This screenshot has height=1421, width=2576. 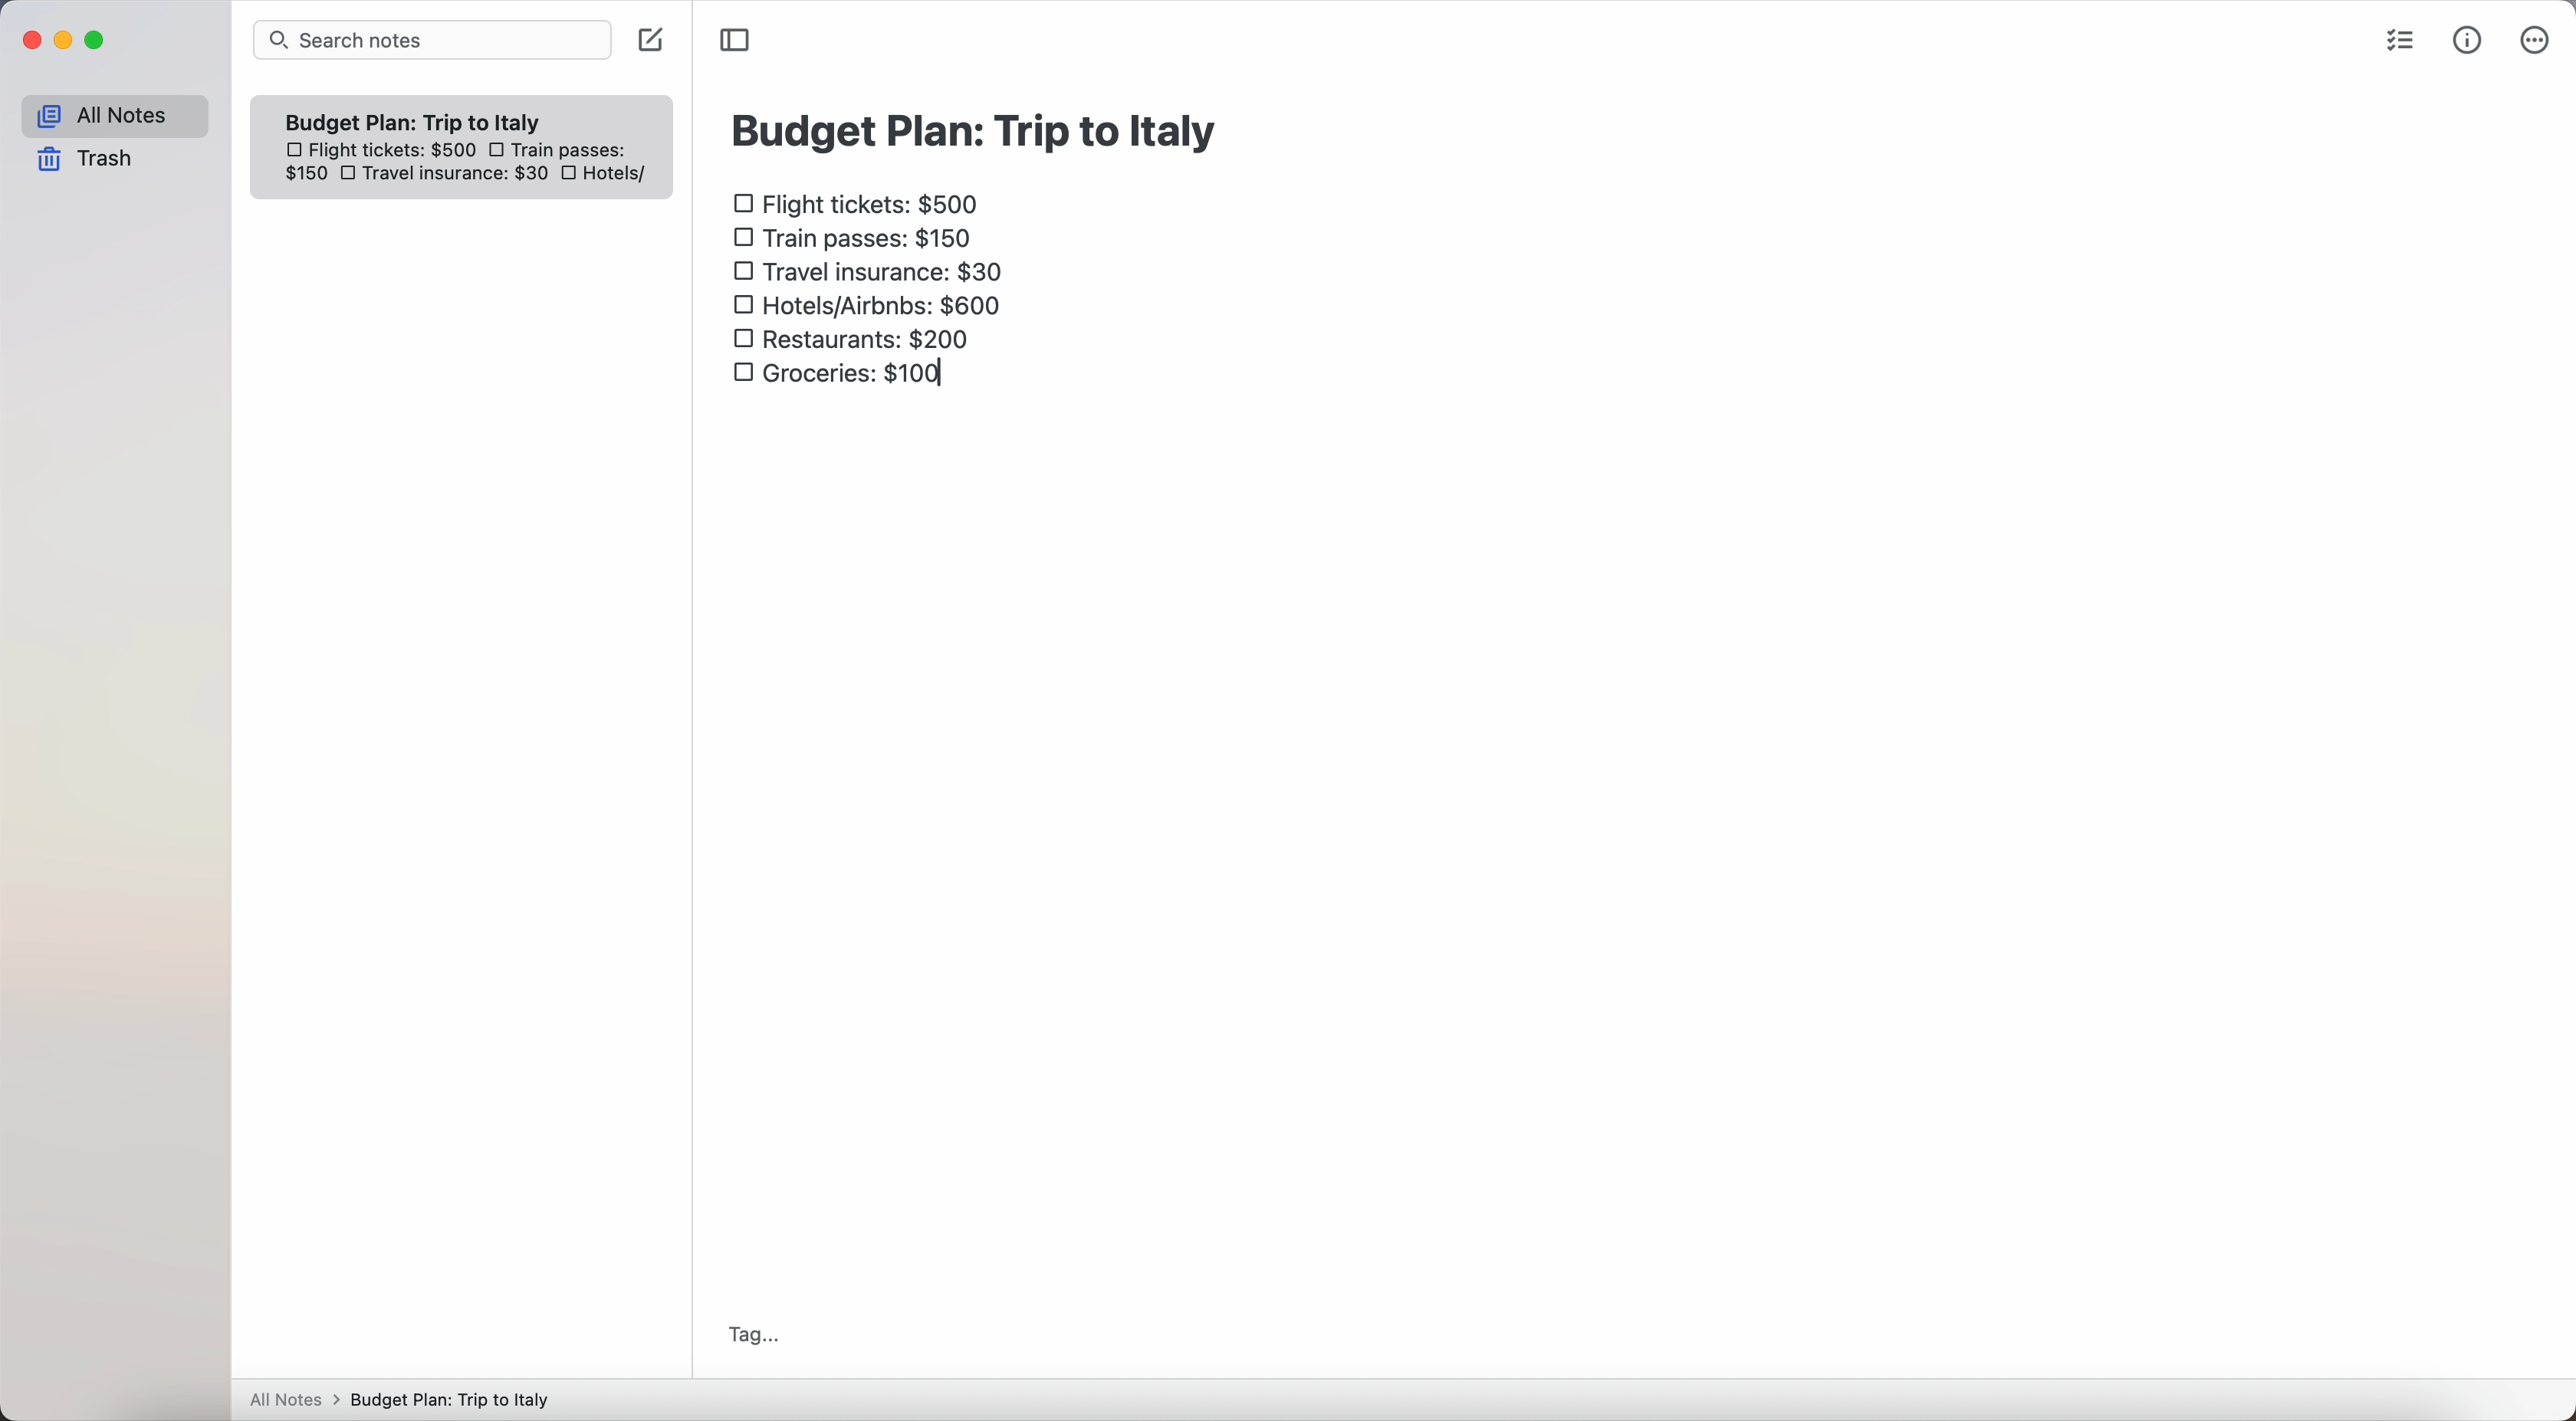 What do you see at coordinates (736, 39) in the screenshot?
I see `toggle sidebar` at bounding box center [736, 39].